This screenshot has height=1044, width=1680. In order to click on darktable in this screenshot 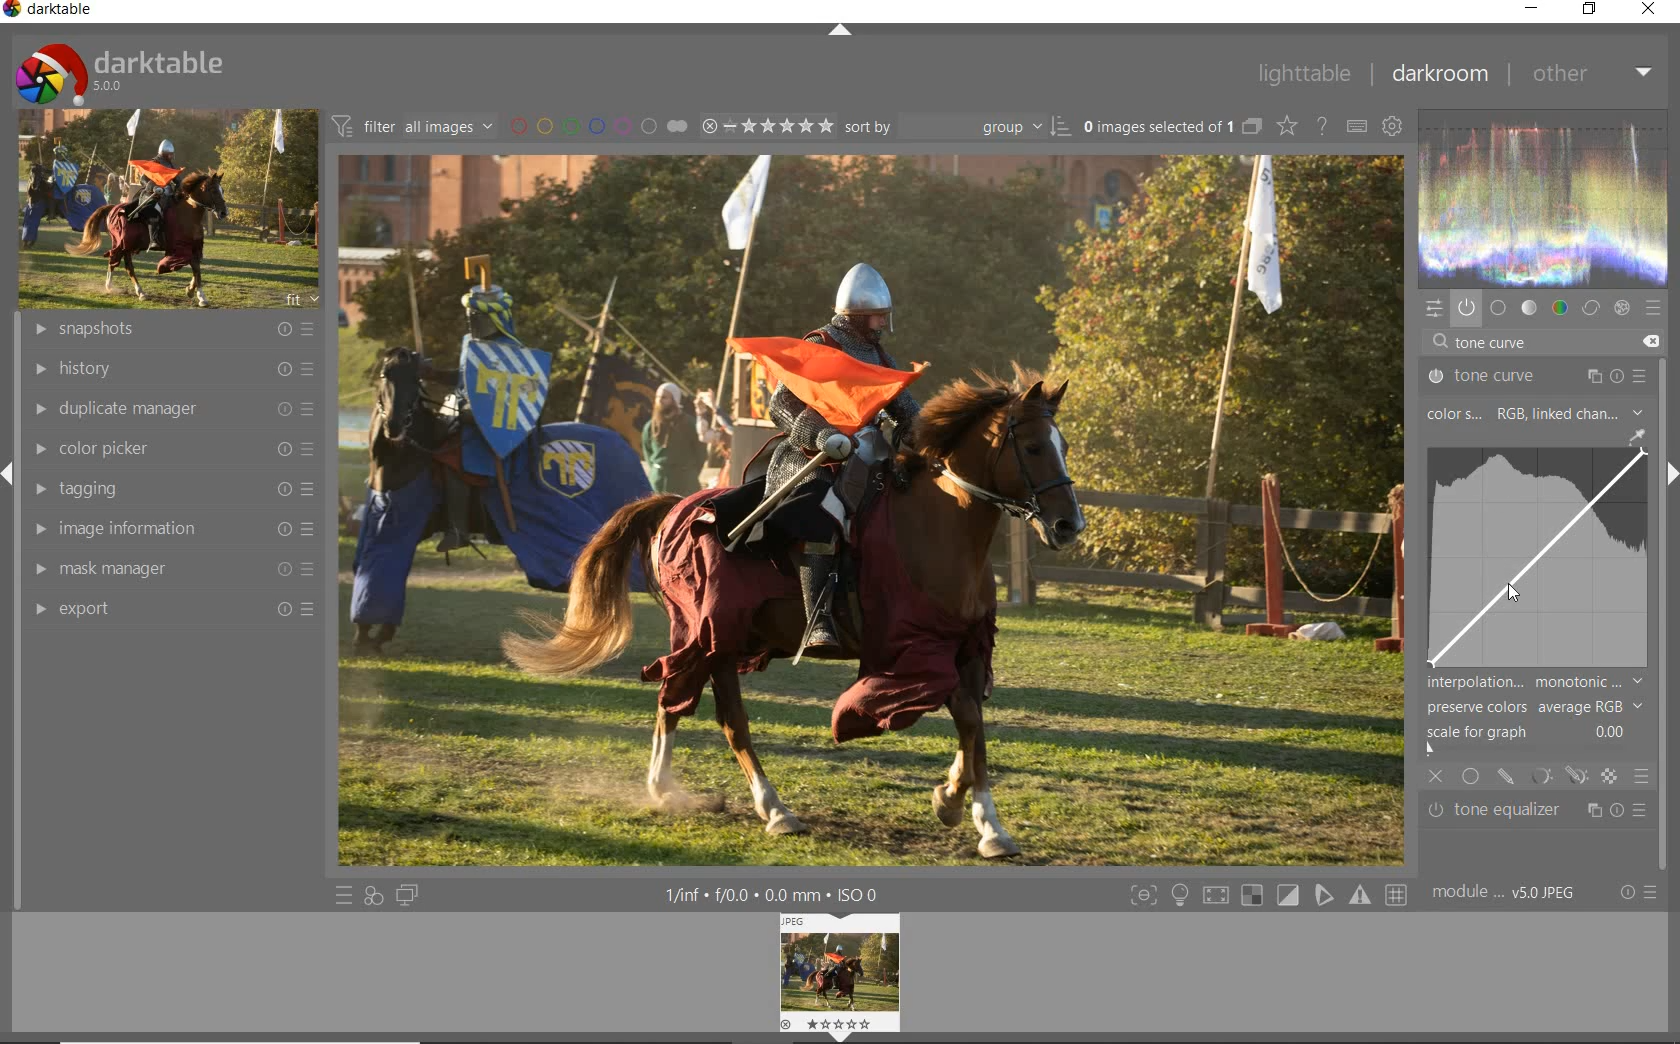, I will do `click(118, 69)`.